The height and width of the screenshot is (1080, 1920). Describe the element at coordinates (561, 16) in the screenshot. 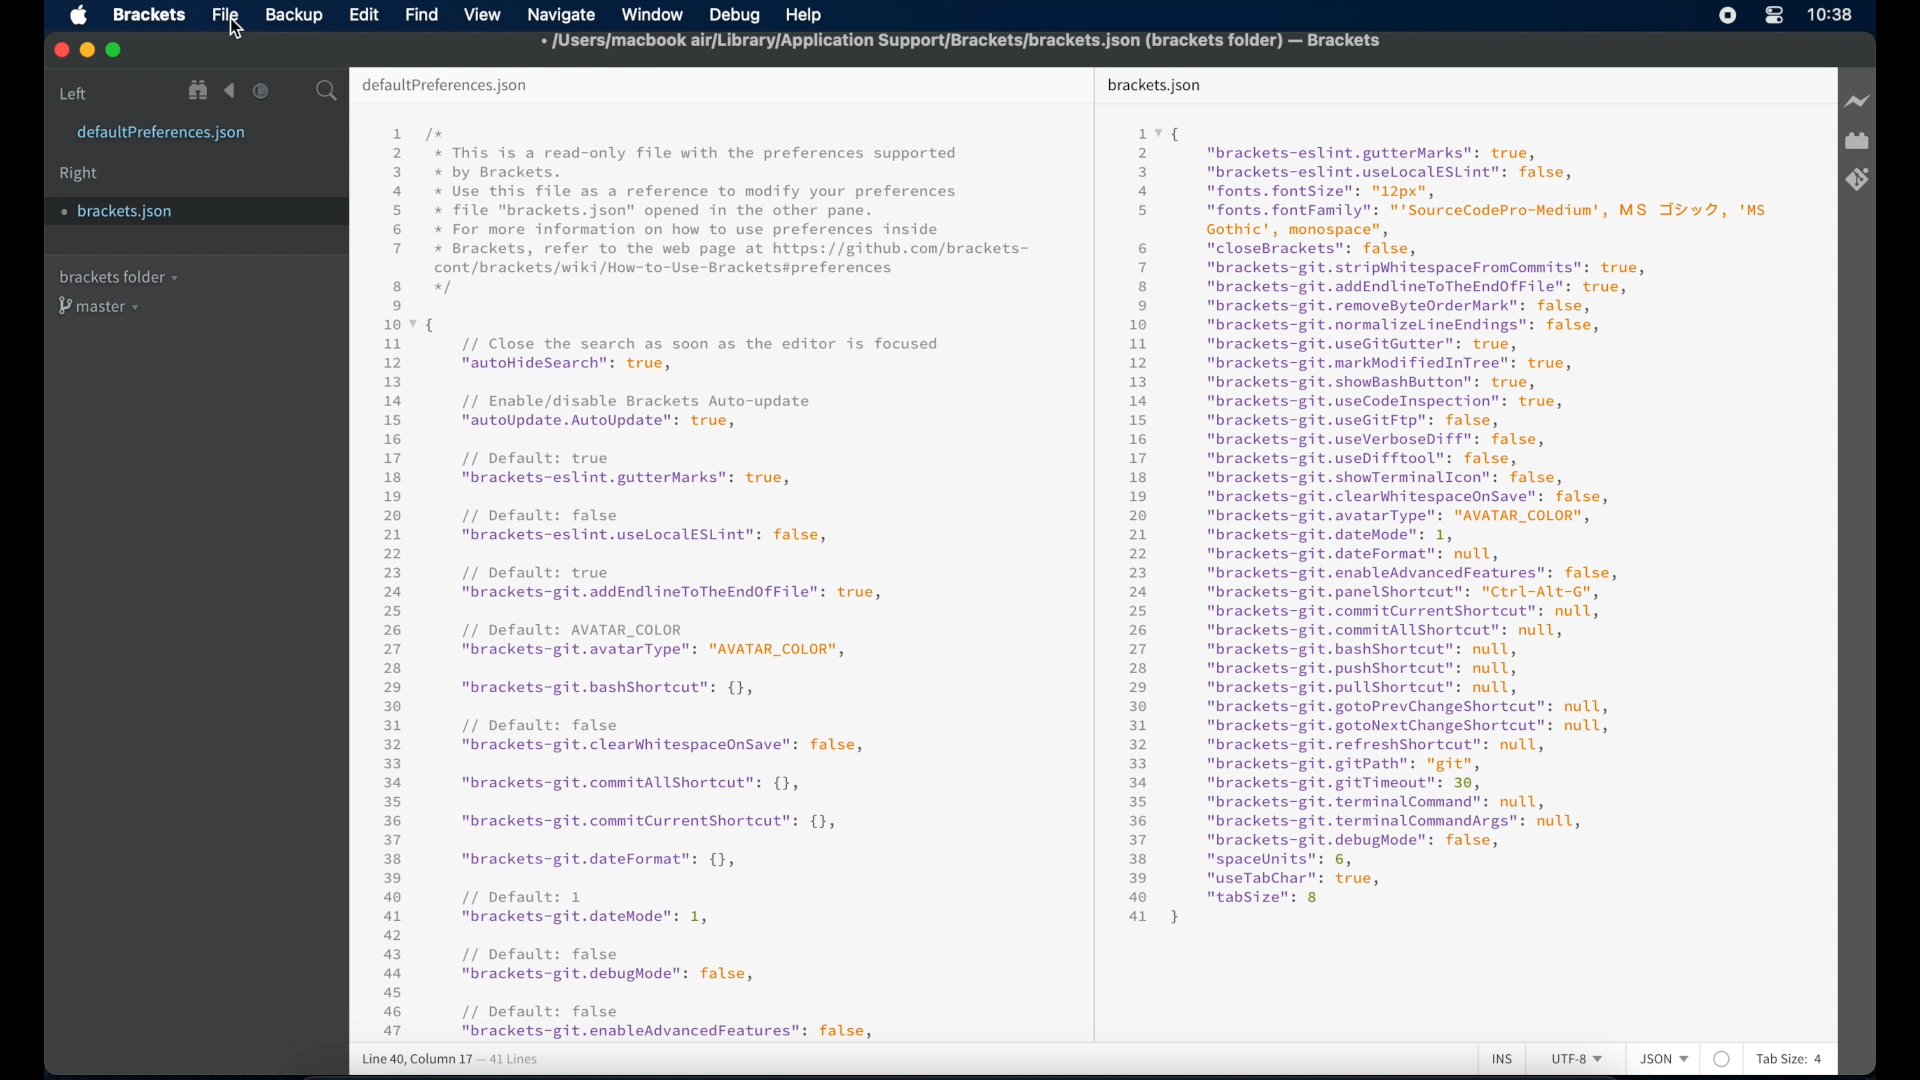

I see `navigate` at that location.